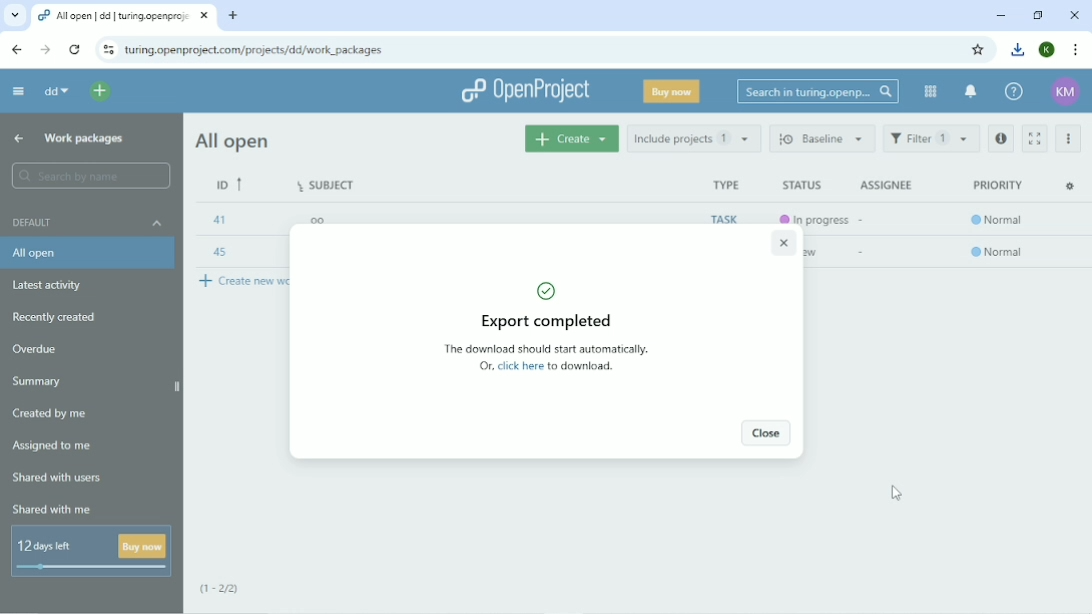 The height and width of the screenshot is (614, 1092). I want to click on 12 days left buy now, so click(91, 552).